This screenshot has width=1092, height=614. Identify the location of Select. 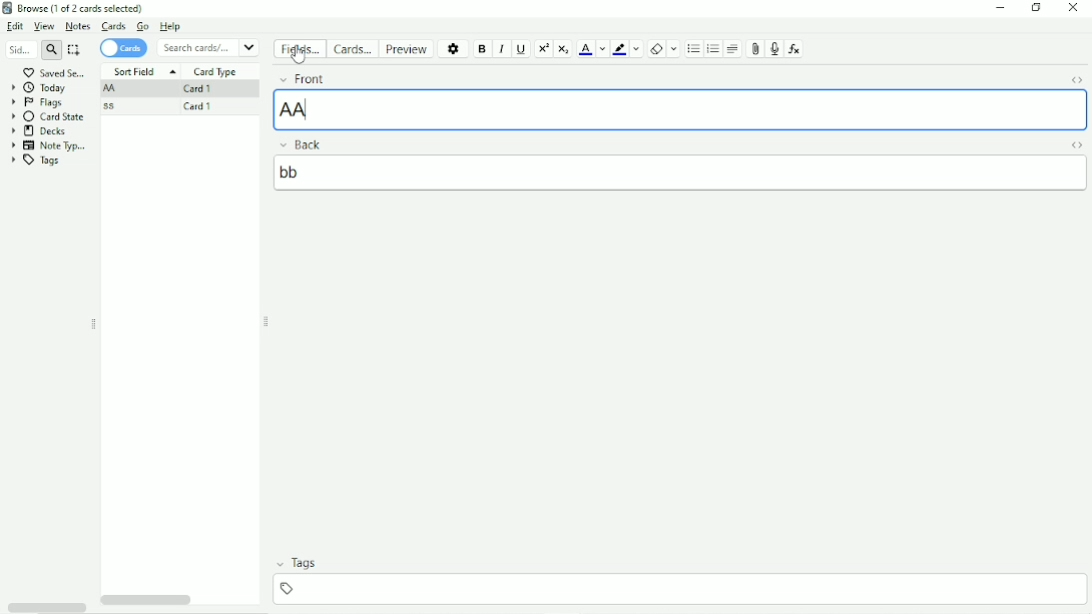
(76, 50).